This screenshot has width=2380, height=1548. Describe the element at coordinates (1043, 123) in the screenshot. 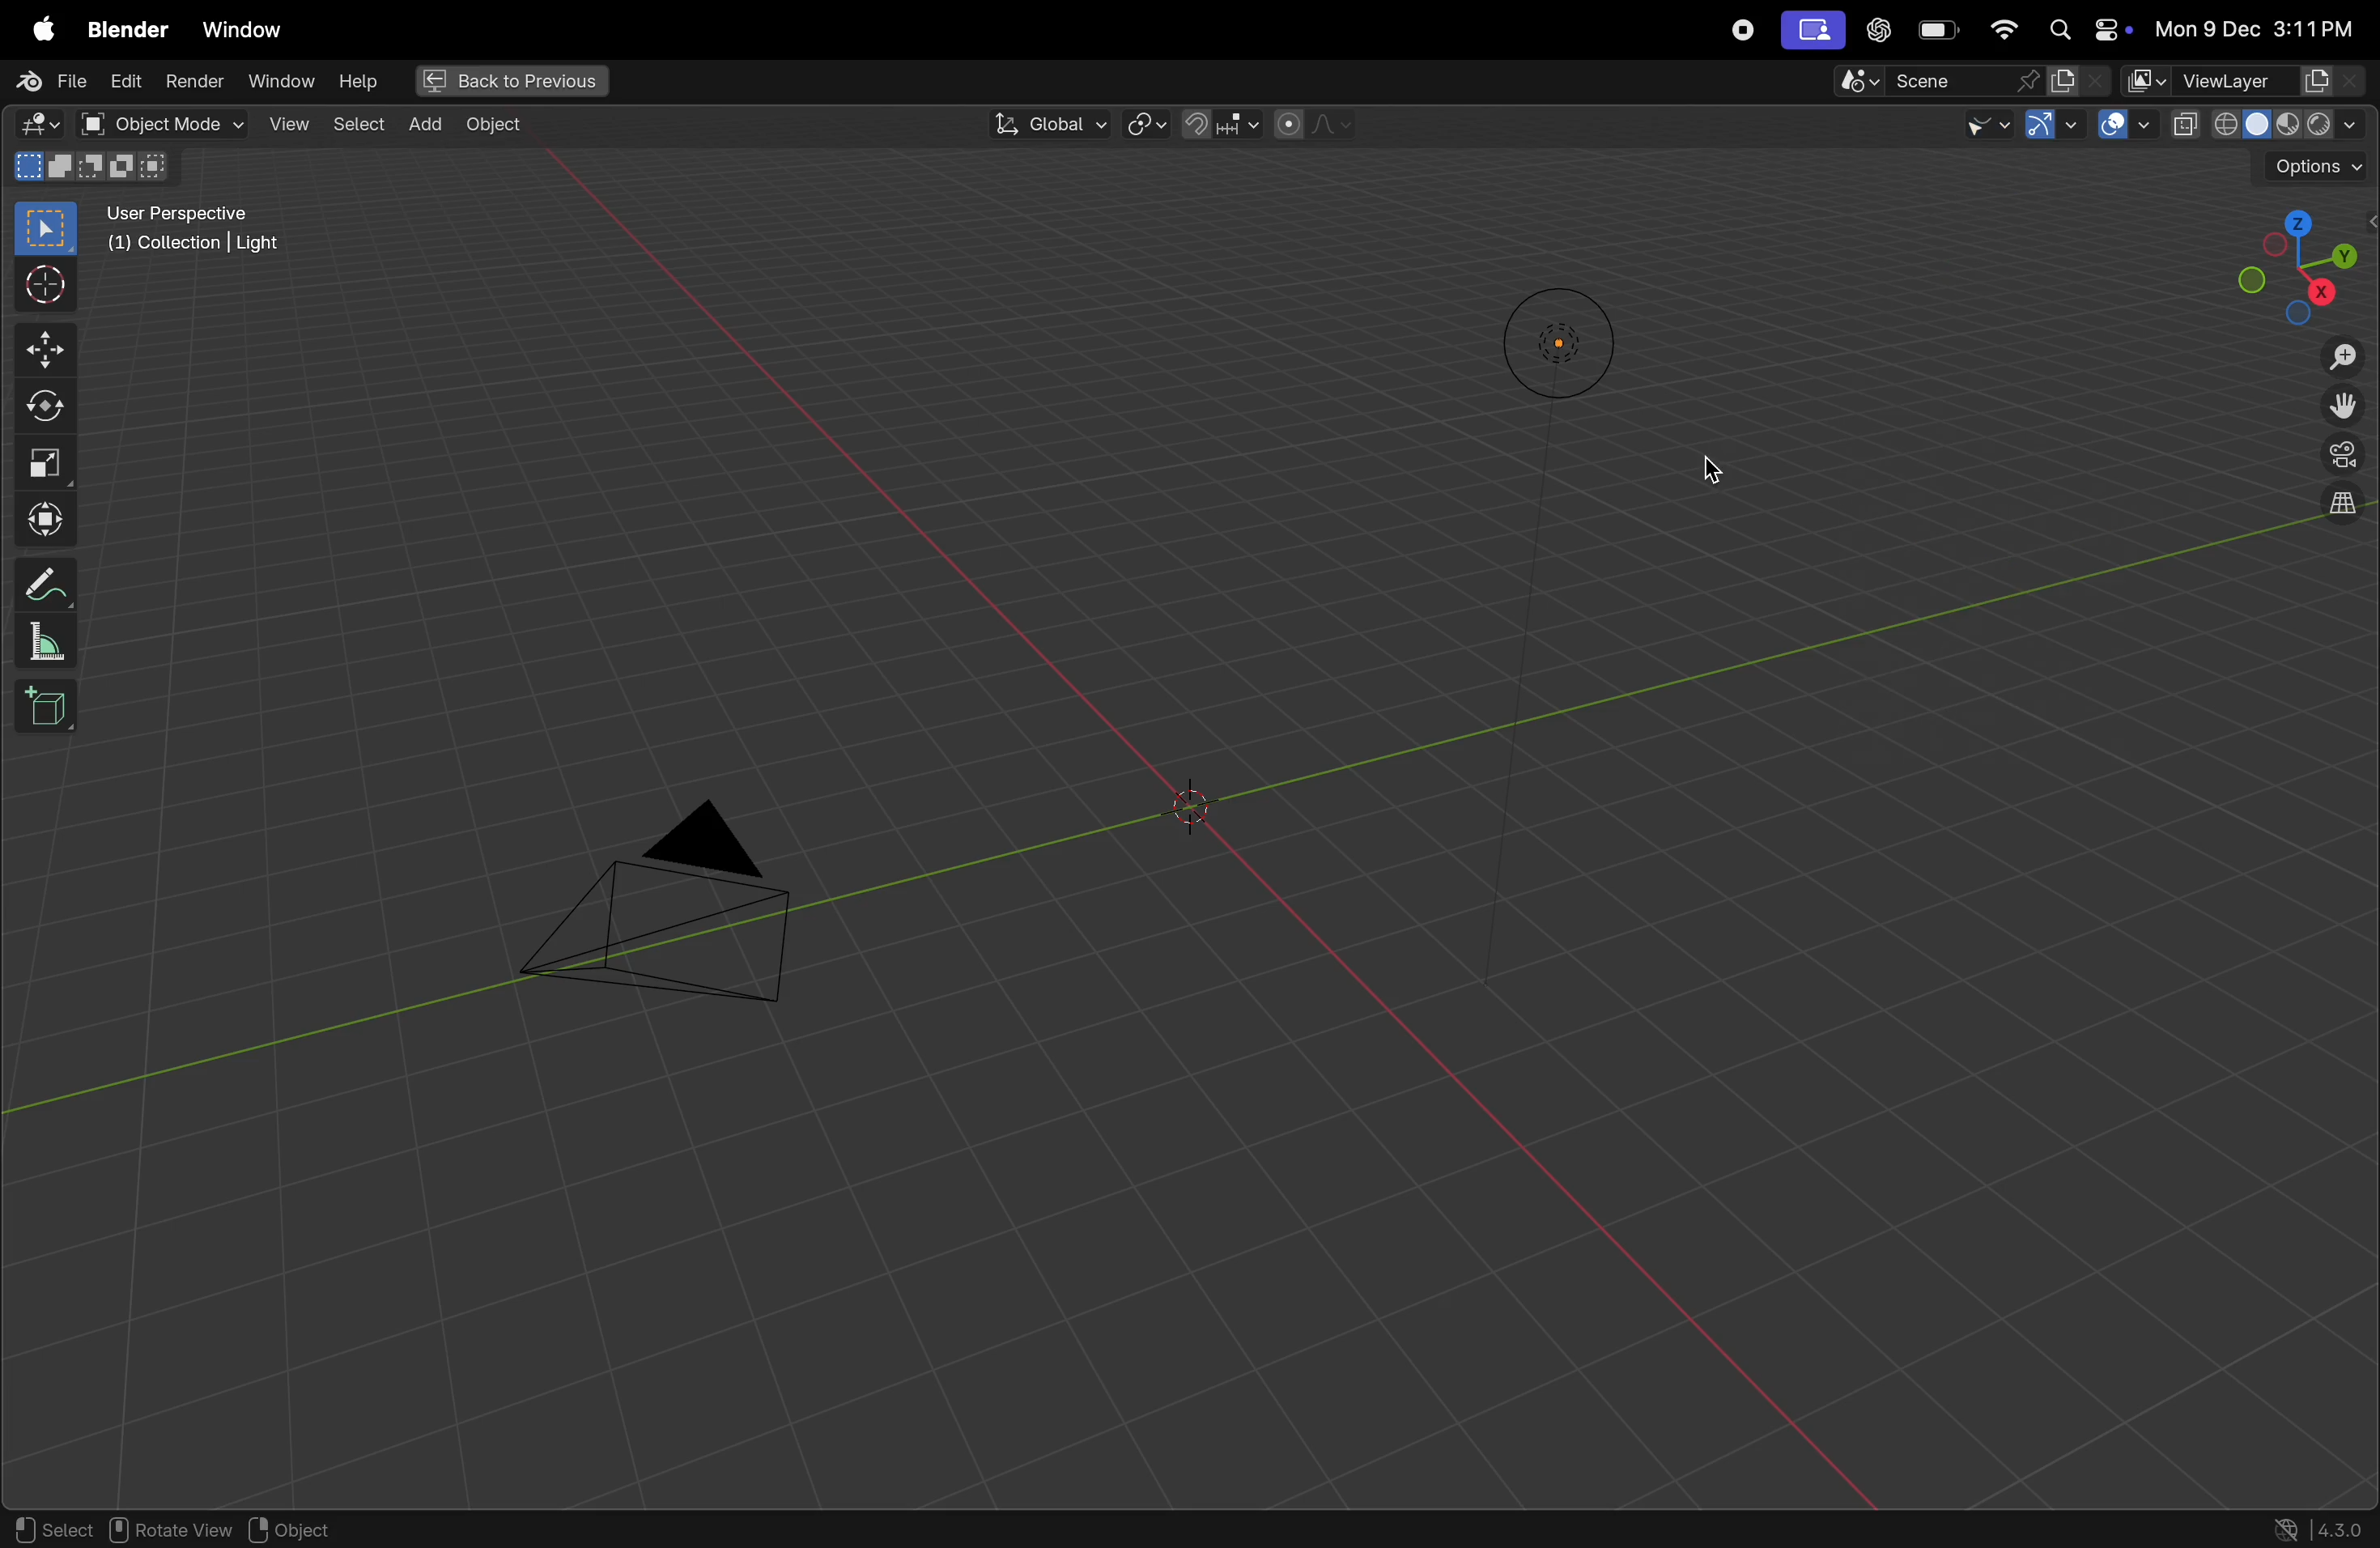

I see `global` at that location.